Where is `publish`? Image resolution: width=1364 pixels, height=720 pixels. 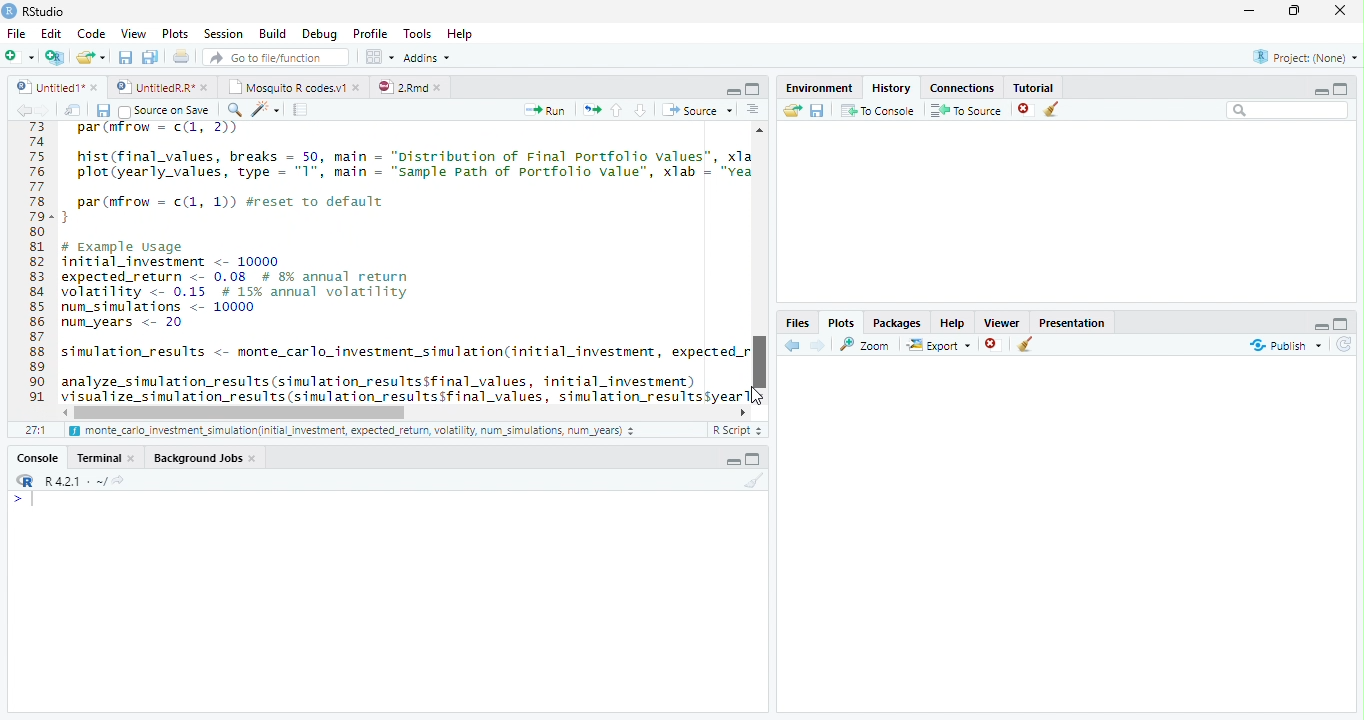
publish is located at coordinates (1285, 345).